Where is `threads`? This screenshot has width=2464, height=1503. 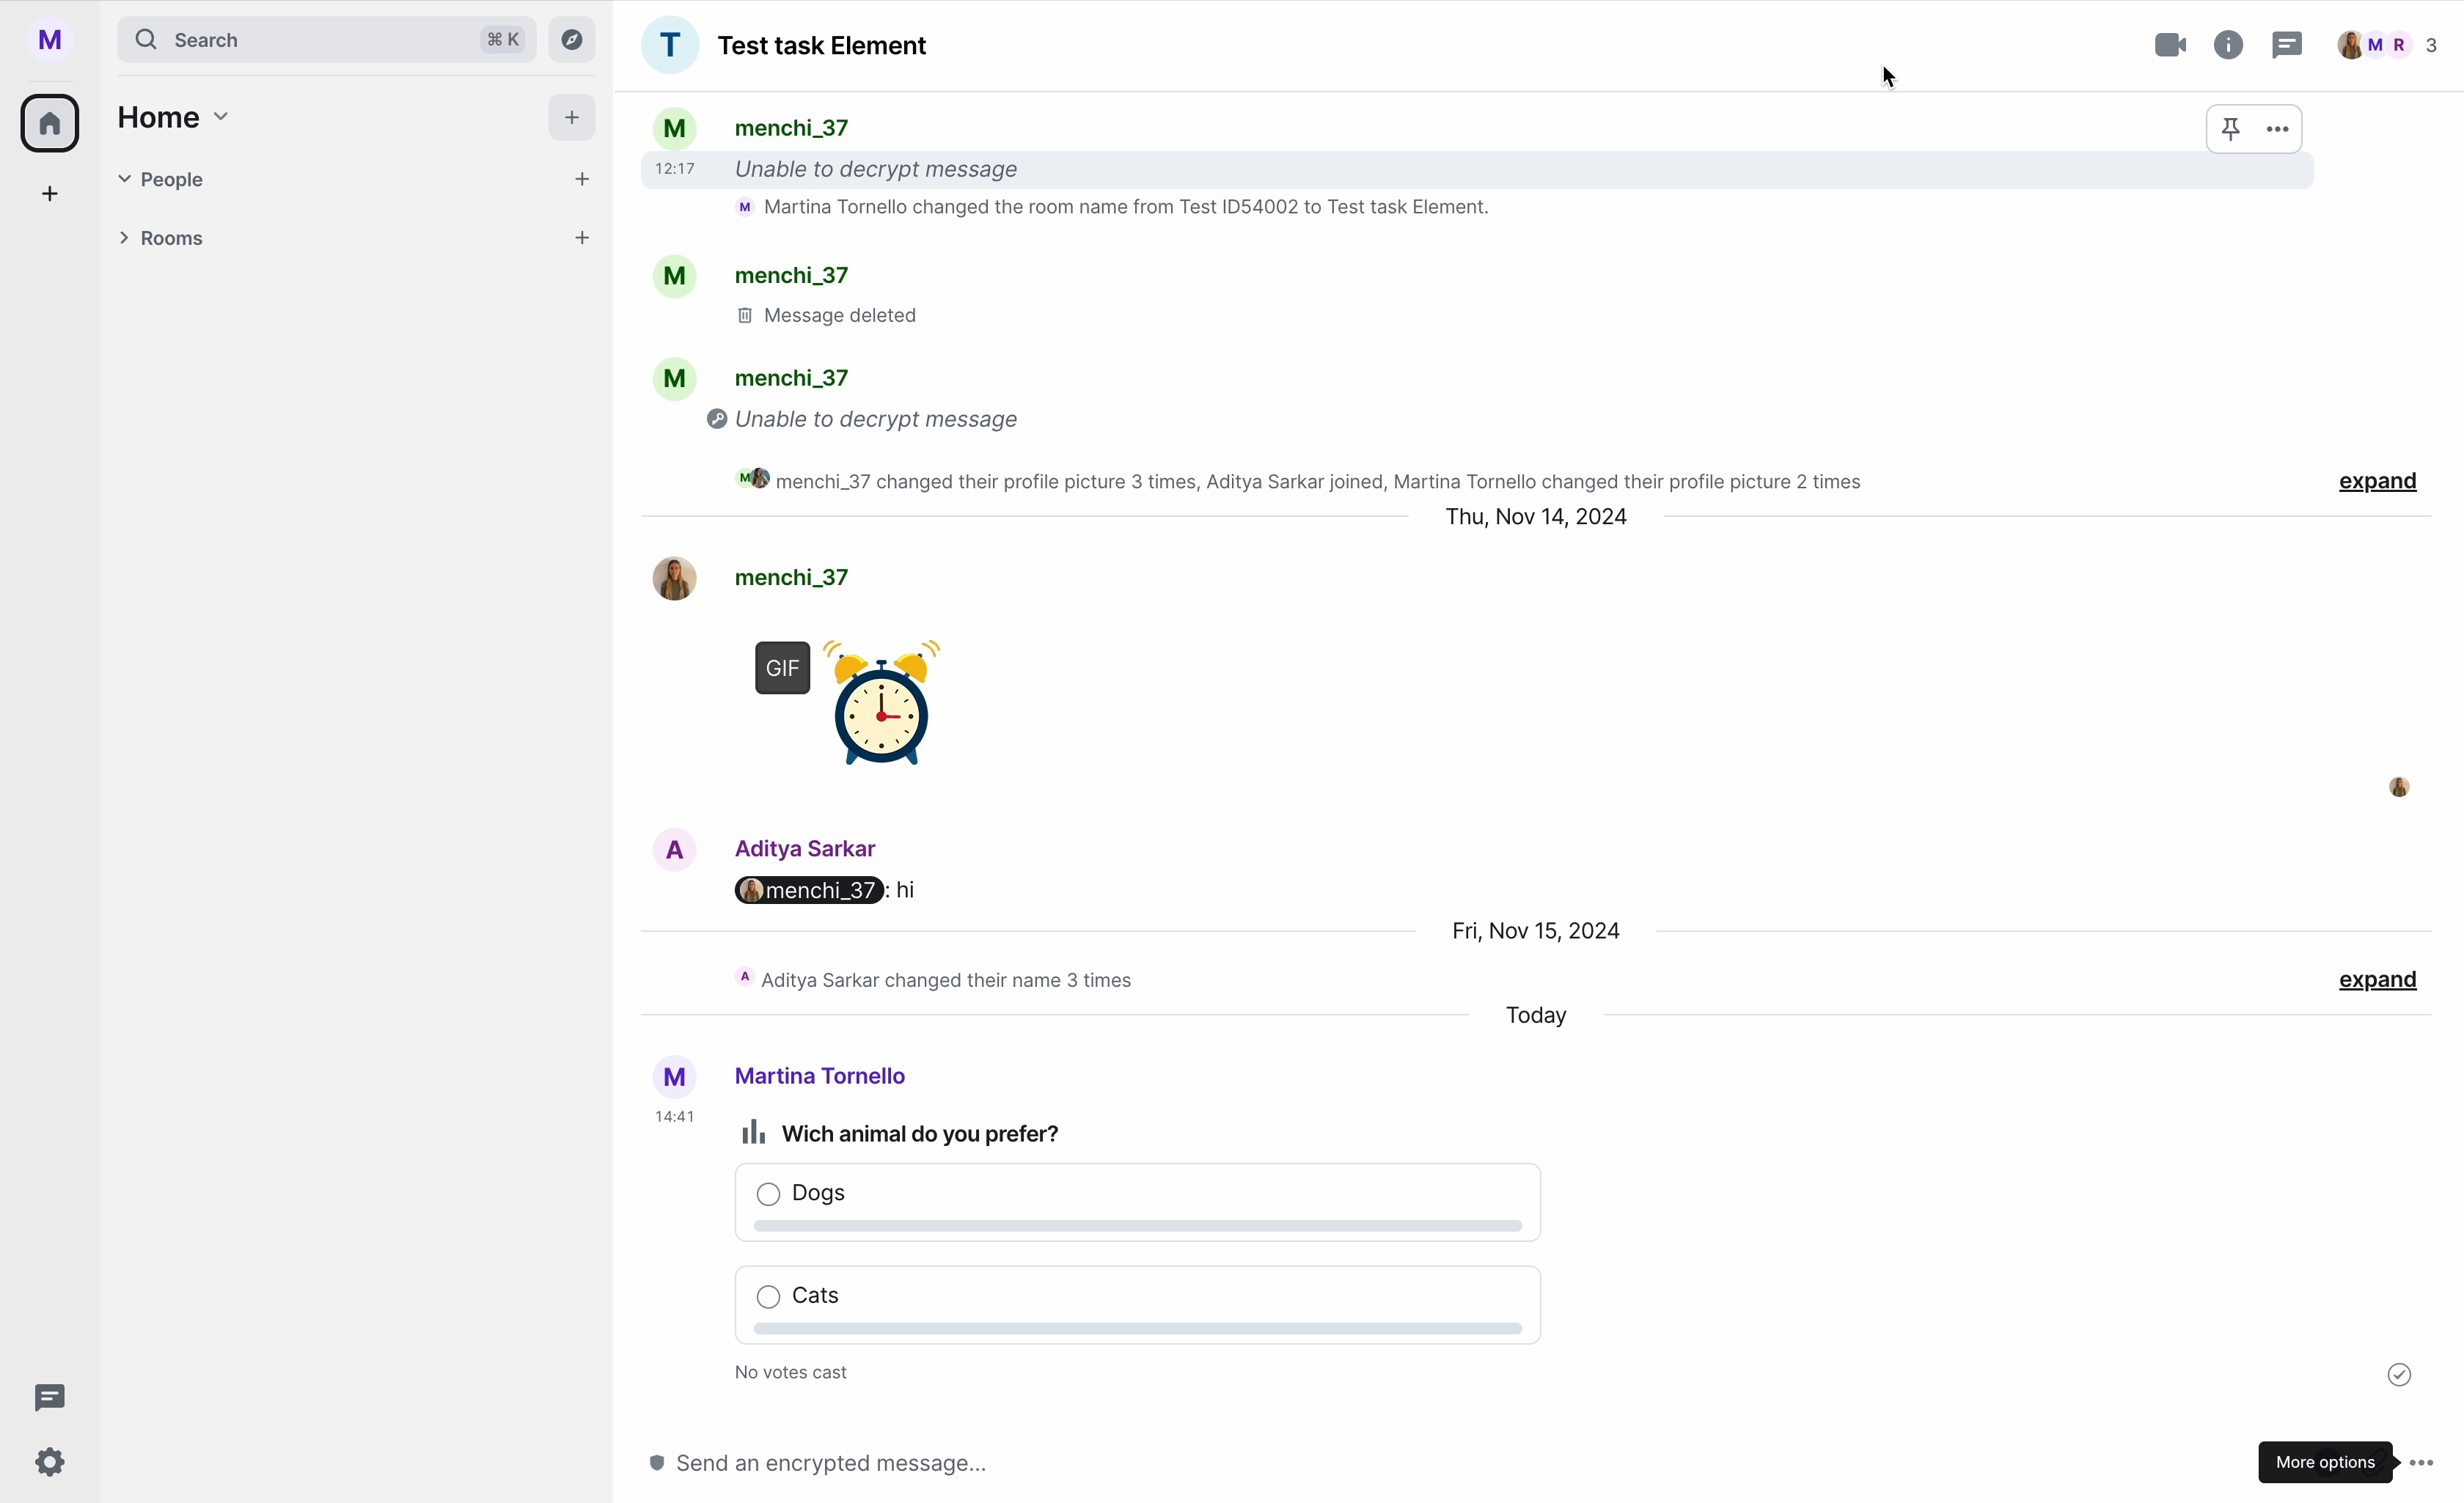
threads is located at coordinates (2285, 48).